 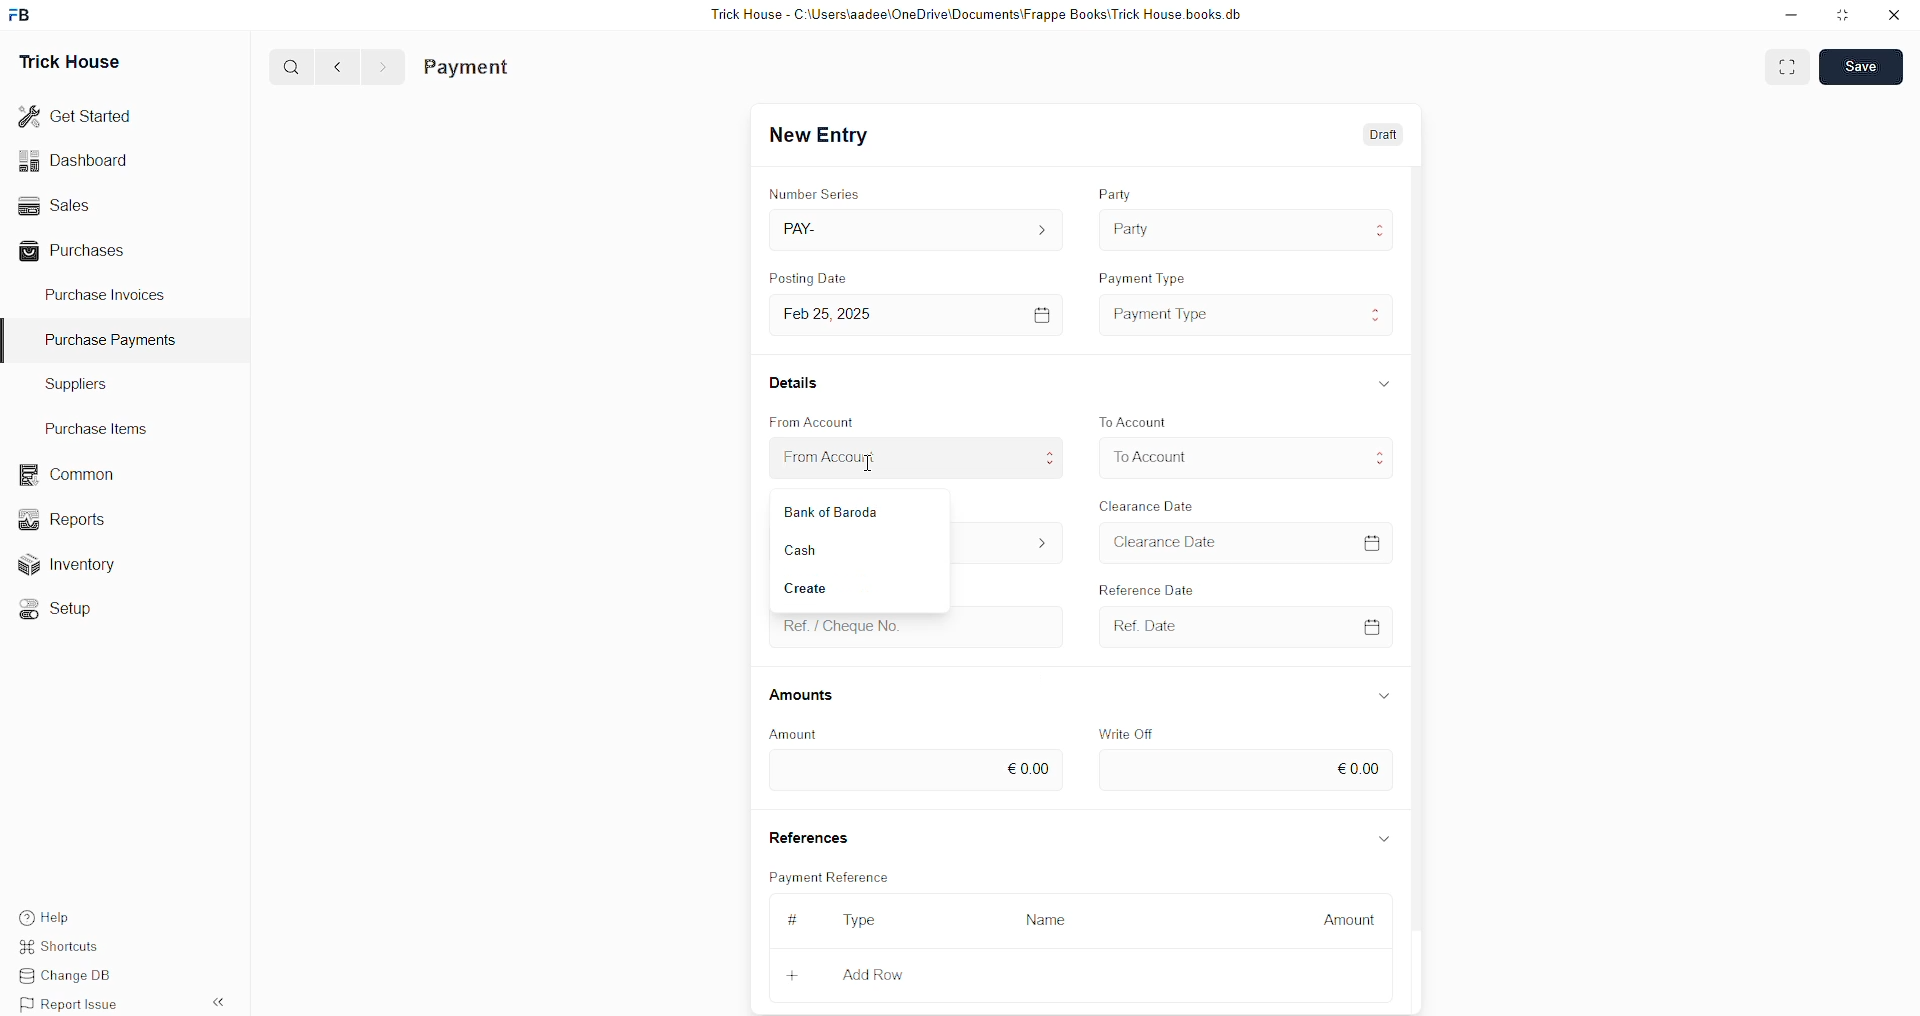 I want to click on Payment Type, so click(x=1167, y=312).